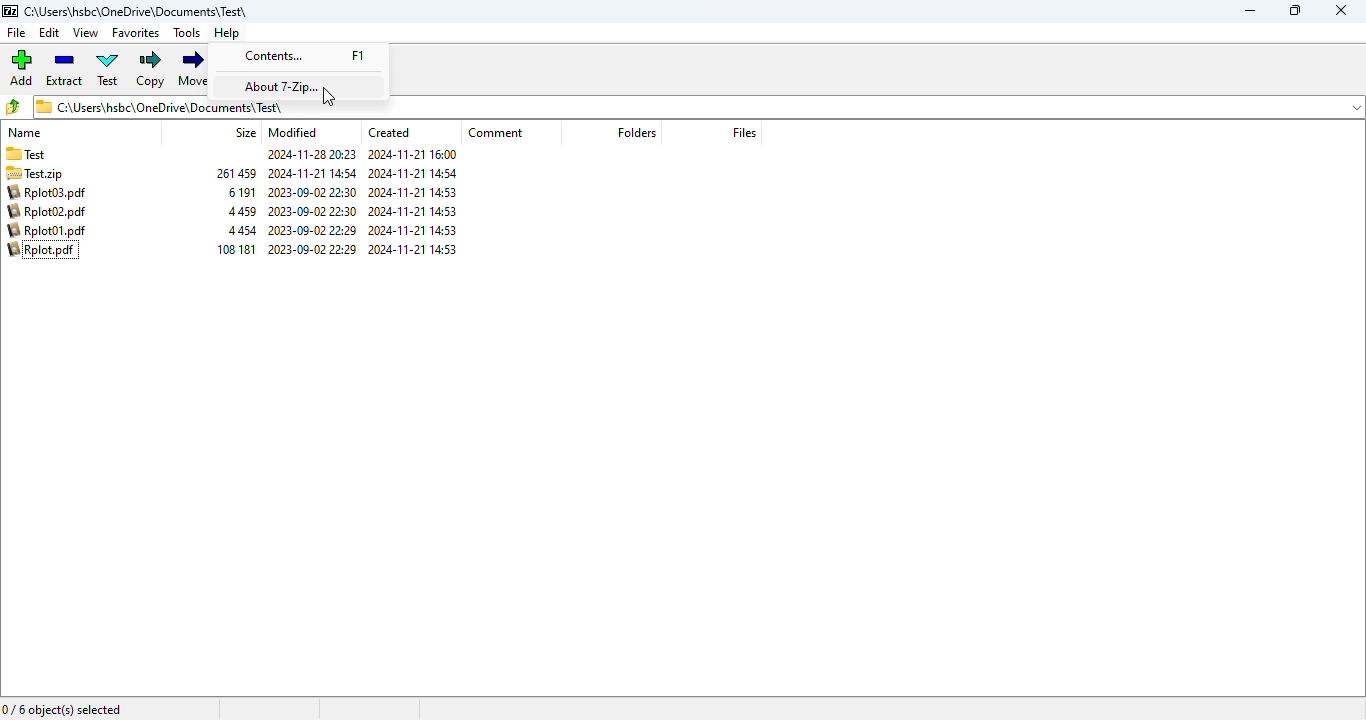  I want to click on 2024-11-21 14:53, so click(414, 231).